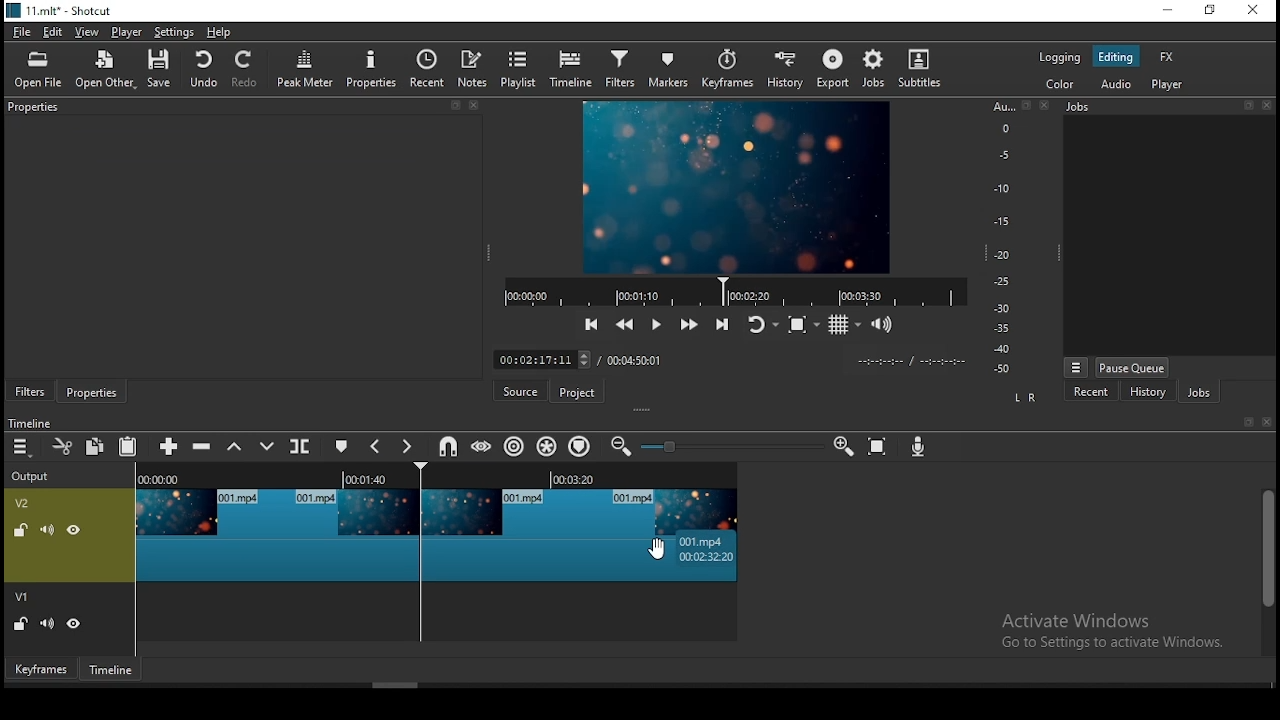 The image size is (1280, 720). Describe the element at coordinates (660, 548) in the screenshot. I see `cursor` at that location.